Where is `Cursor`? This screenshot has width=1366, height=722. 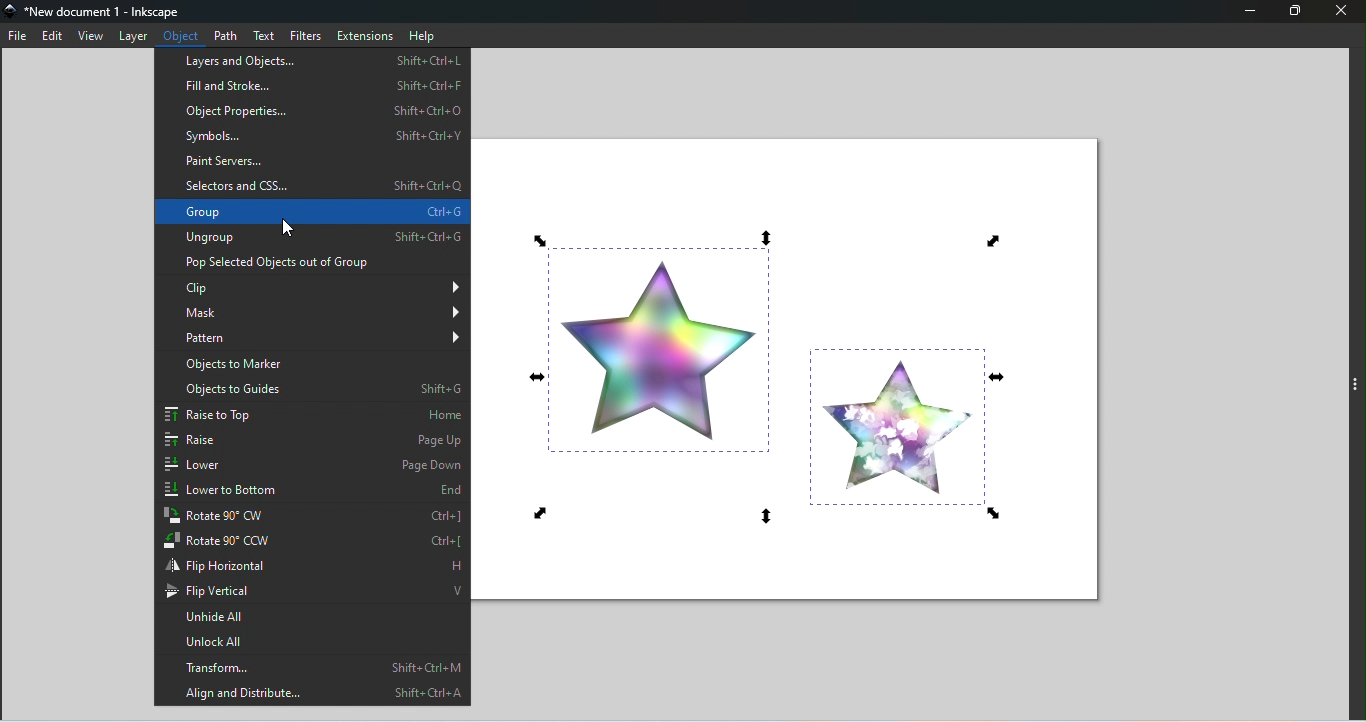 Cursor is located at coordinates (285, 230).